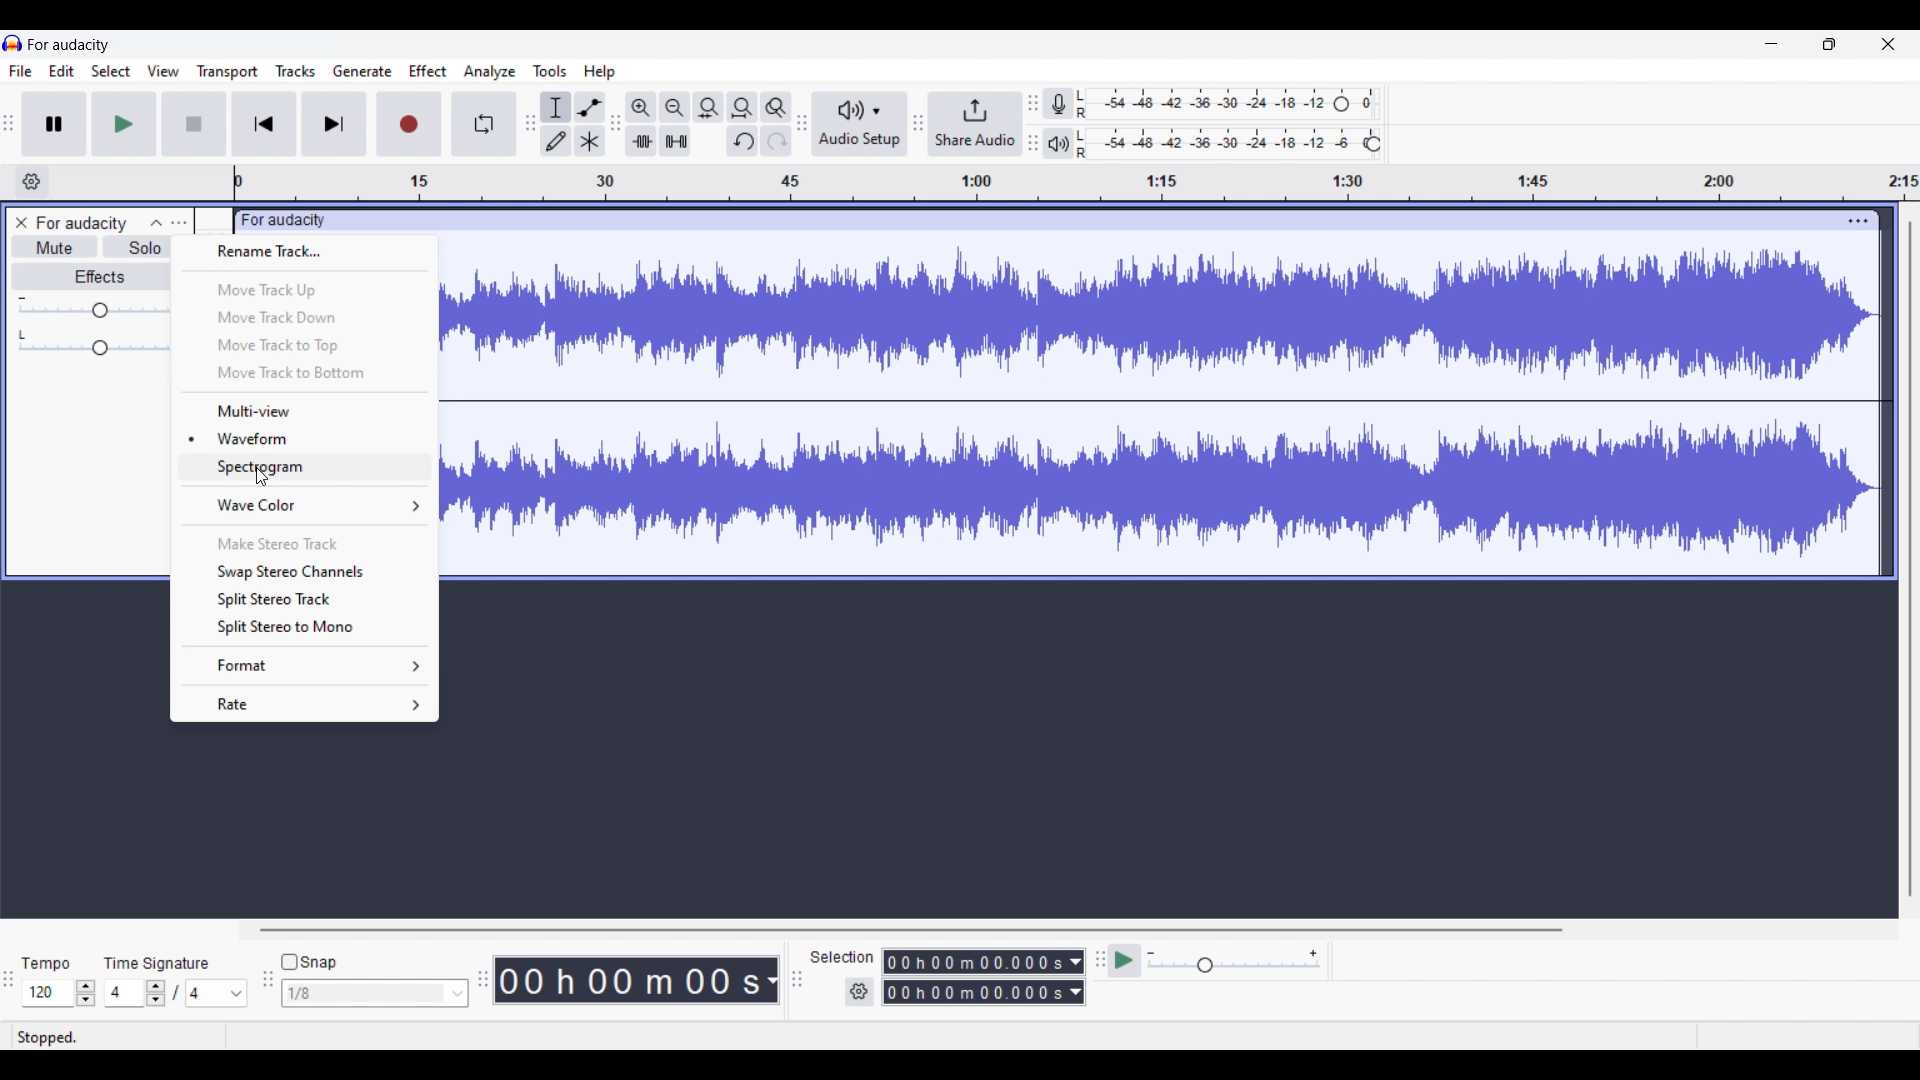 Image resolution: width=1920 pixels, height=1080 pixels. Describe the element at coordinates (334, 124) in the screenshot. I see `Skip/Select to end` at that location.